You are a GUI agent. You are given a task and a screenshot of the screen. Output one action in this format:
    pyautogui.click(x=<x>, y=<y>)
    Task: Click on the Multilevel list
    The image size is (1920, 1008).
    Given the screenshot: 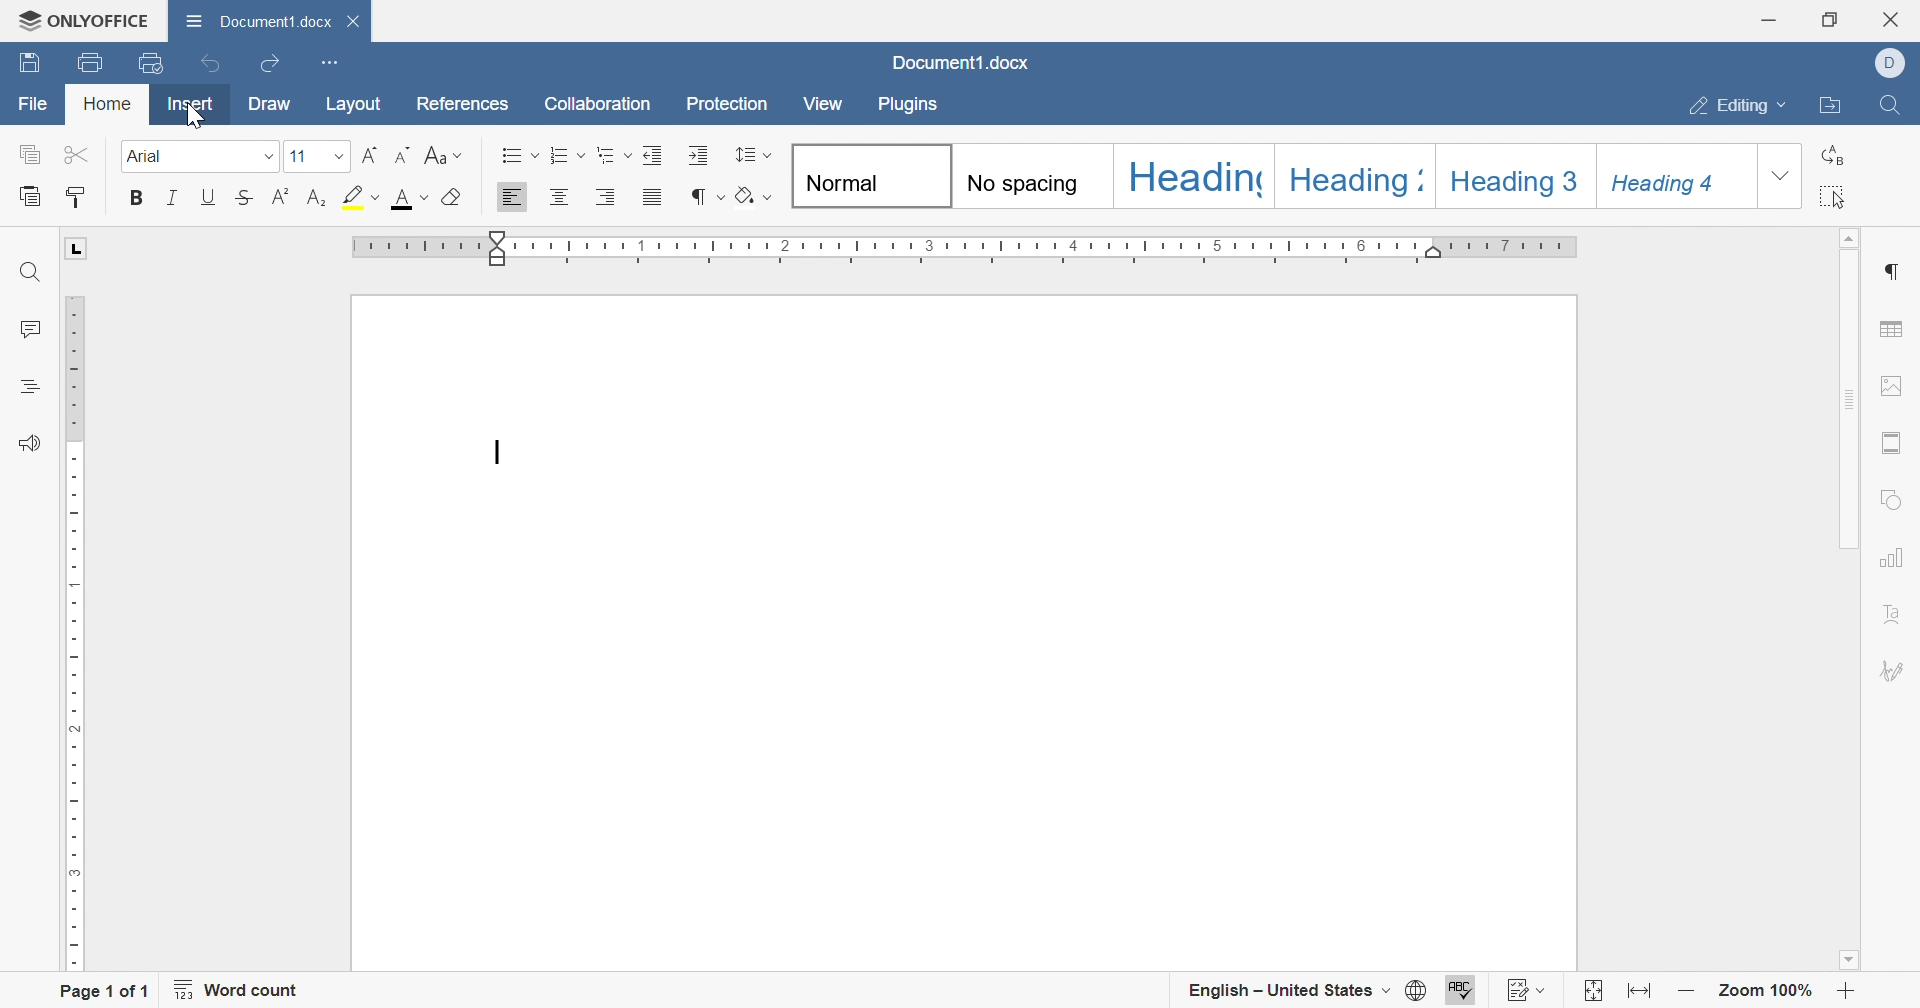 What is the action you would take?
    pyautogui.click(x=611, y=156)
    